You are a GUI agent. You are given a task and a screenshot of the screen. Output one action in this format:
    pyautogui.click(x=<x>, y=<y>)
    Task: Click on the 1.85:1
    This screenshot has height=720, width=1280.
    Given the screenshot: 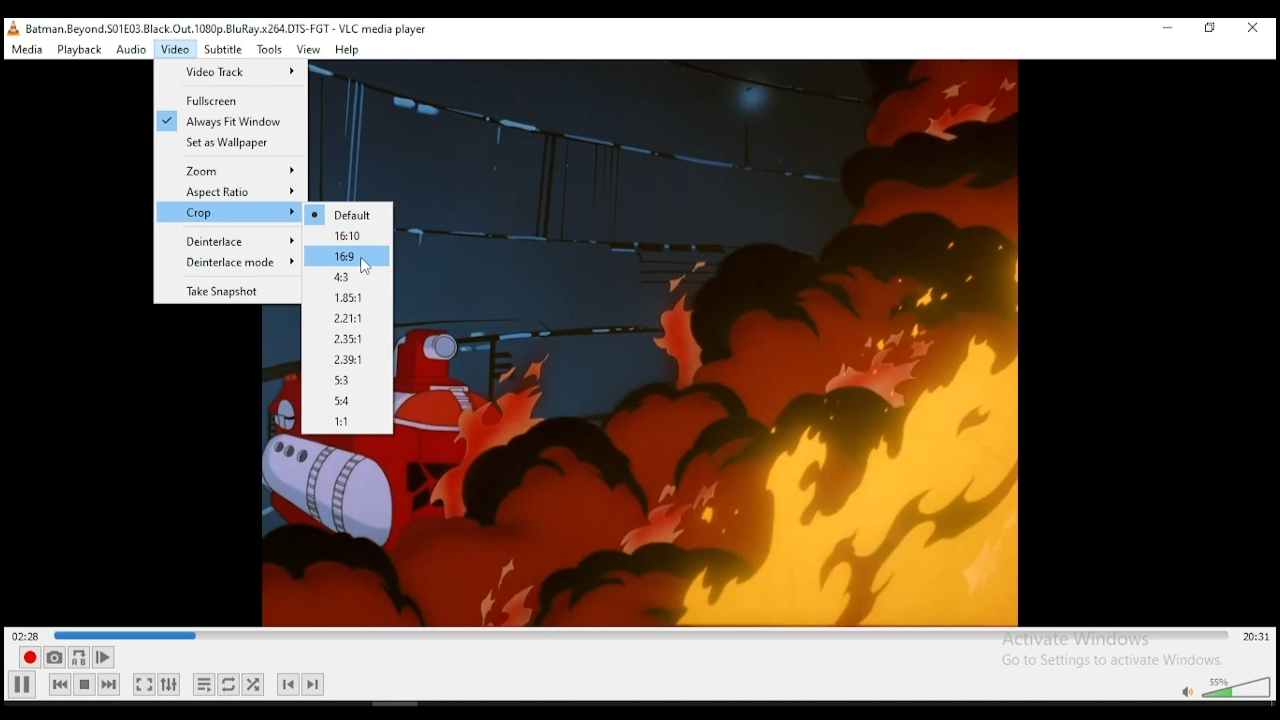 What is the action you would take?
    pyautogui.click(x=346, y=298)
    